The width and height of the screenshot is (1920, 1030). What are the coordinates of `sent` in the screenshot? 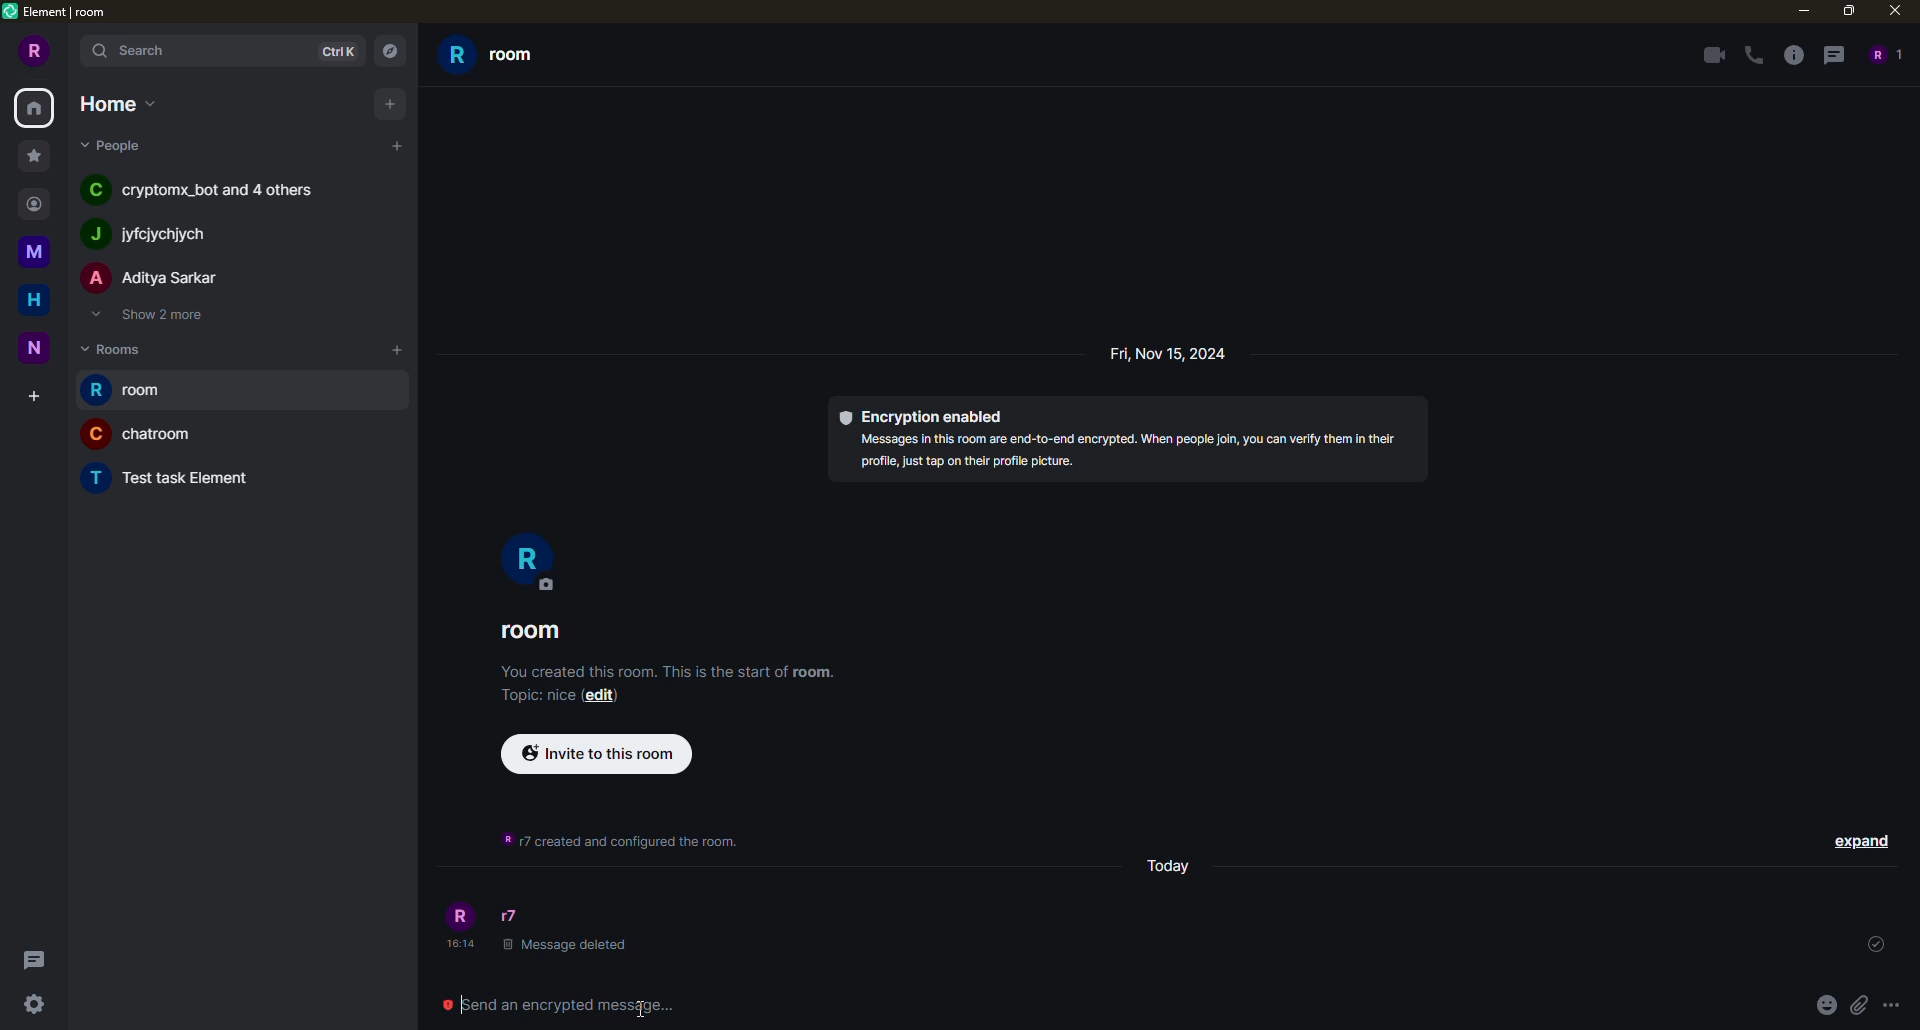 It's located at (1874, 944).